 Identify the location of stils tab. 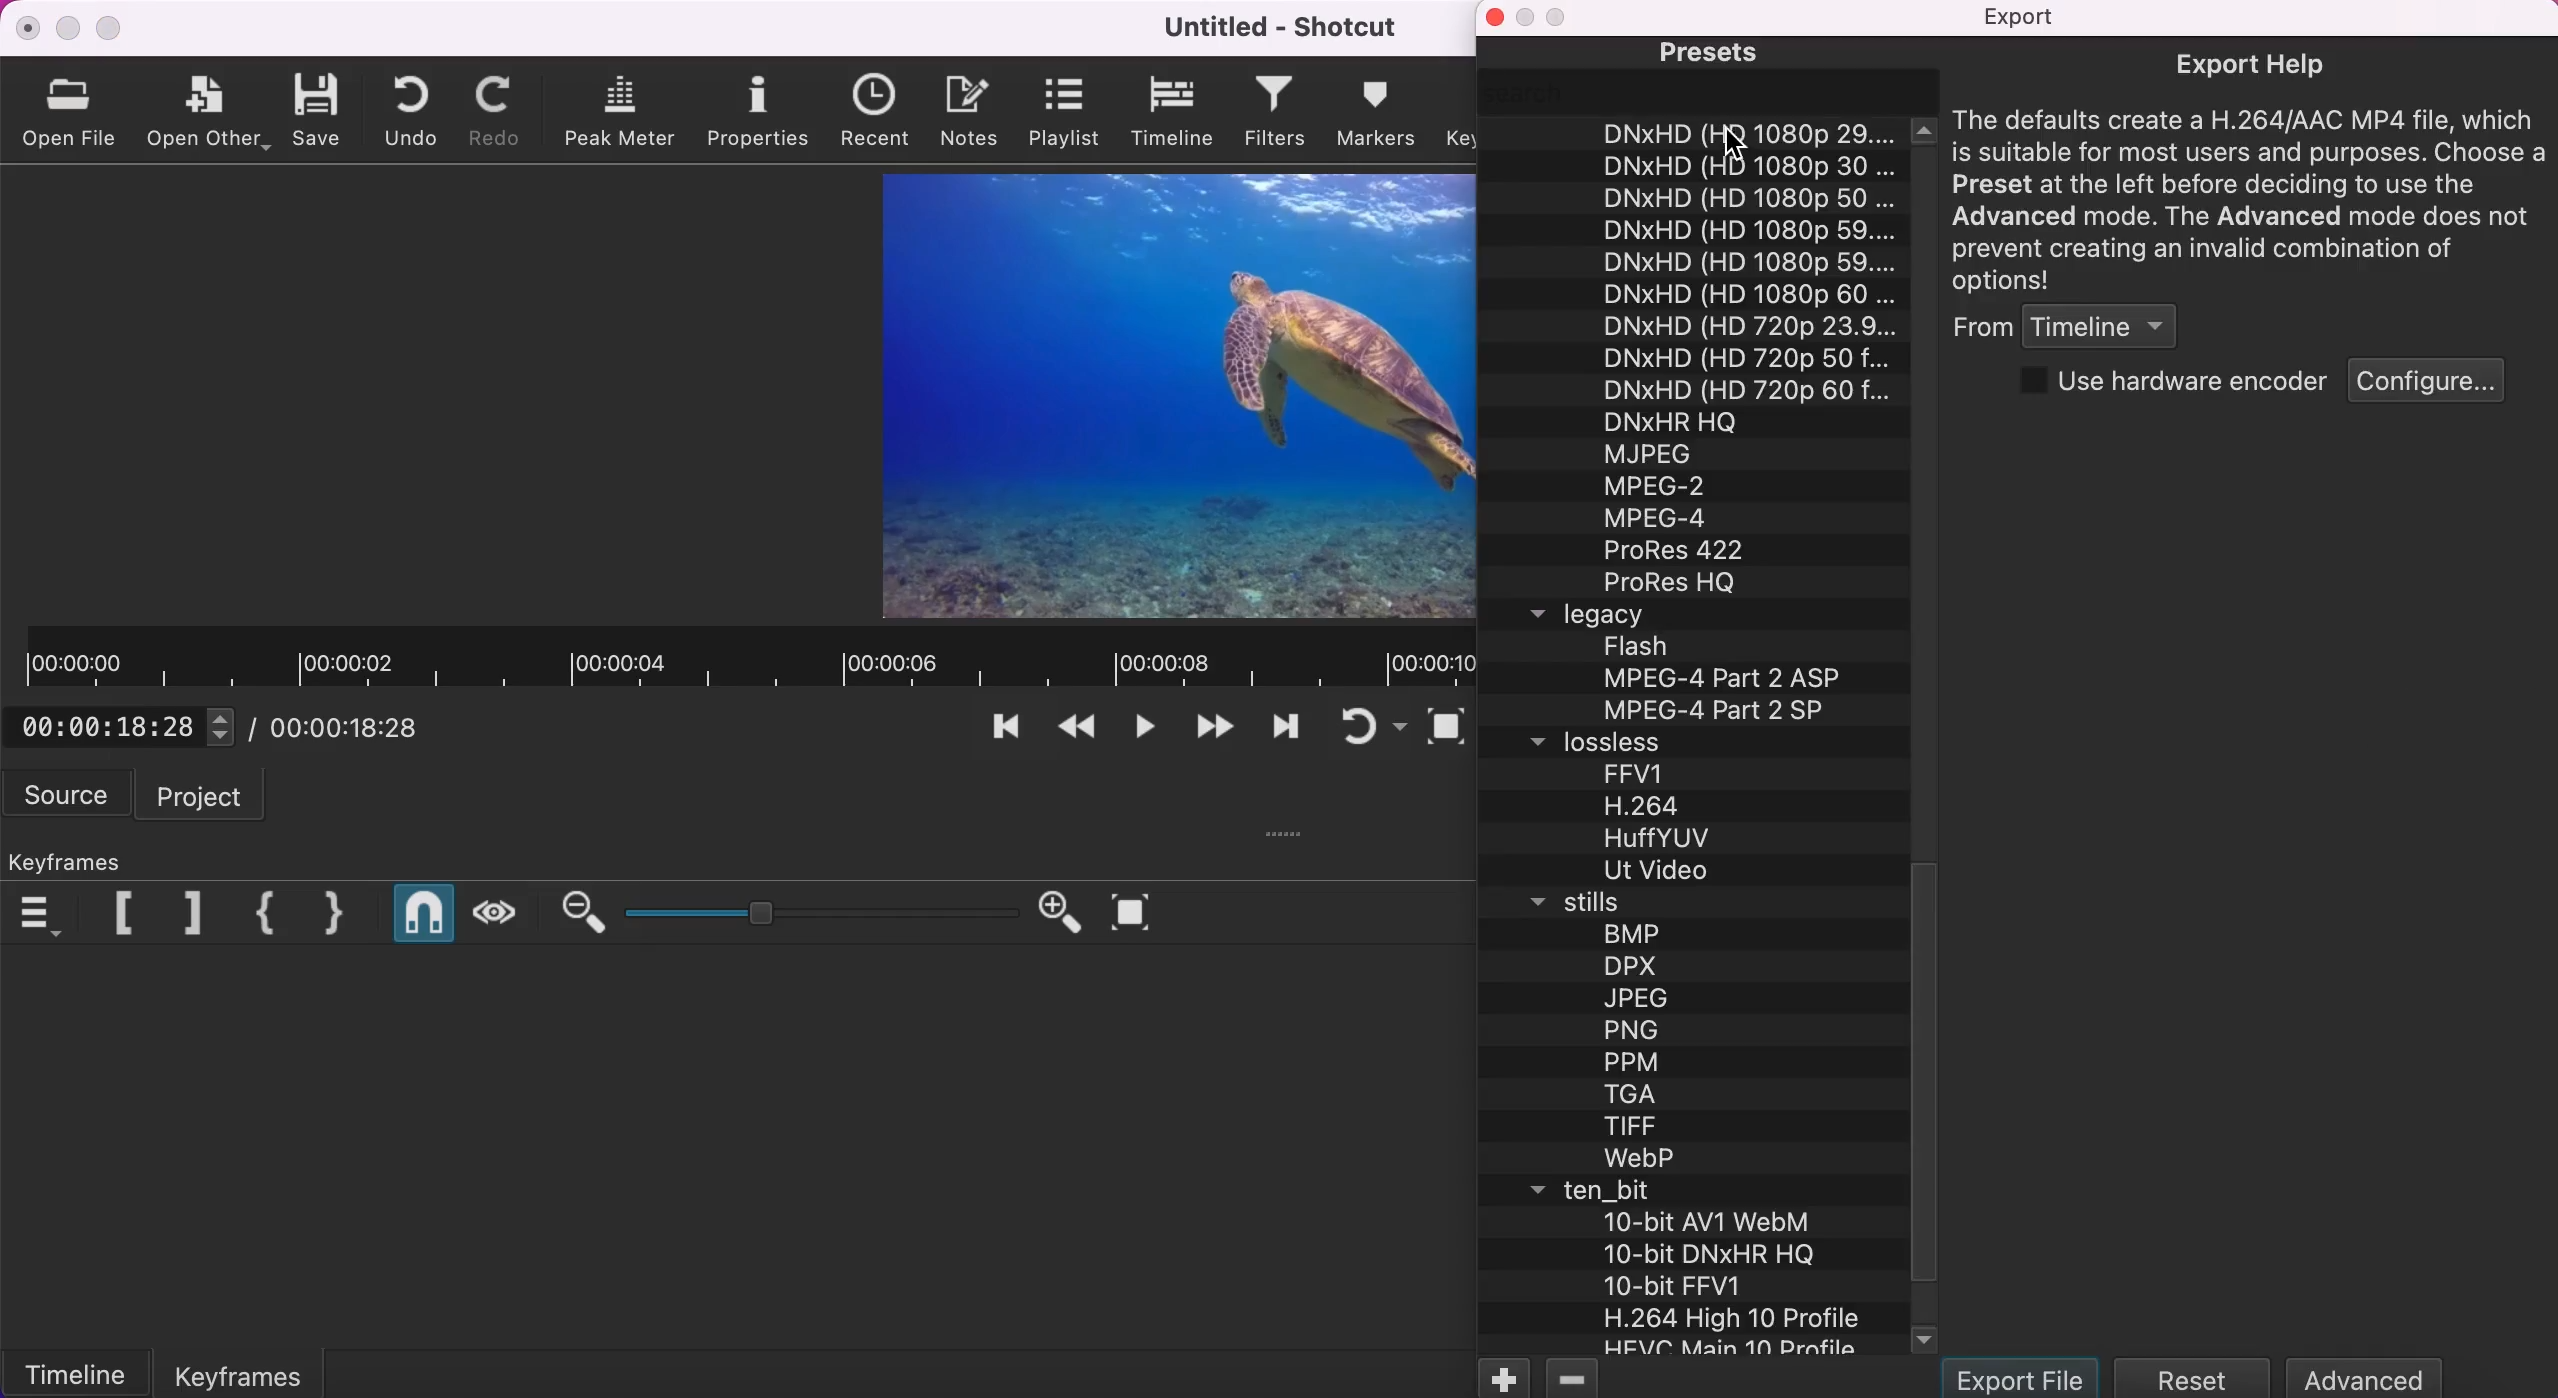
(1693, 901).